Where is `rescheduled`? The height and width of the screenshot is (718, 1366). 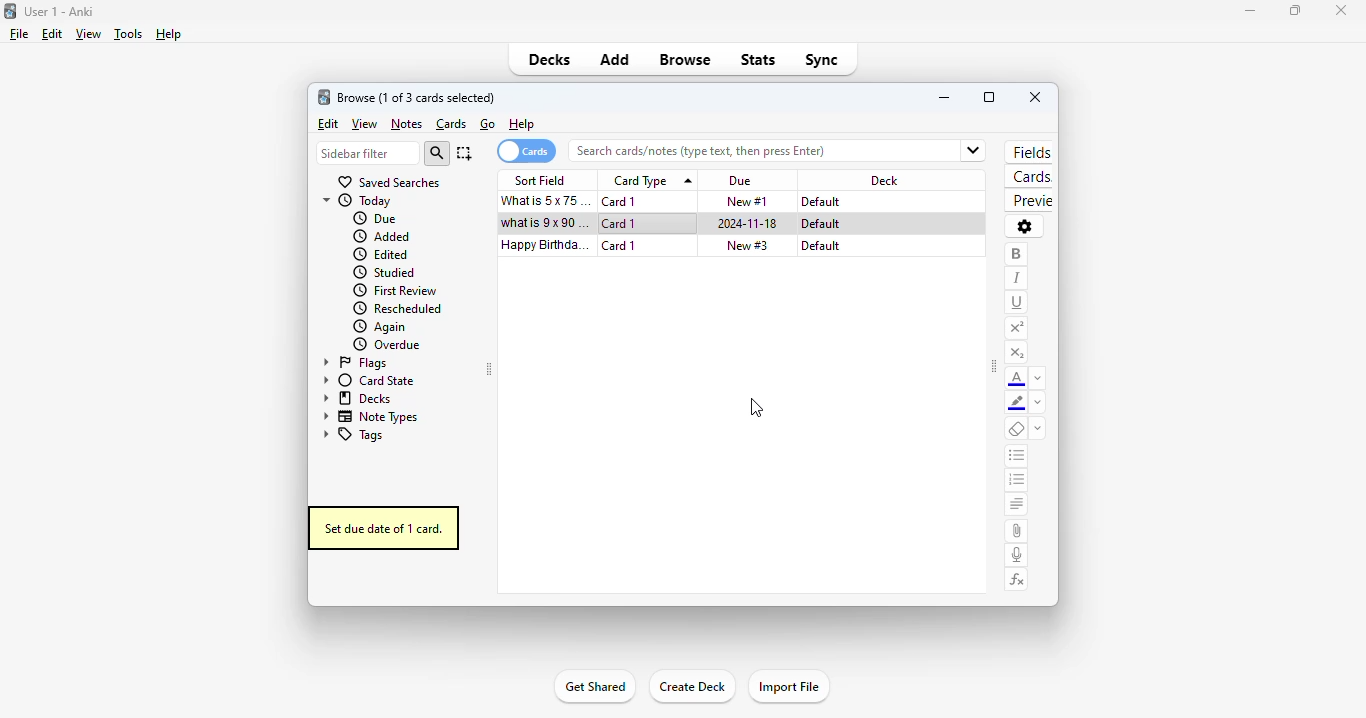
rescheduled is located at coordinates (398, 309).